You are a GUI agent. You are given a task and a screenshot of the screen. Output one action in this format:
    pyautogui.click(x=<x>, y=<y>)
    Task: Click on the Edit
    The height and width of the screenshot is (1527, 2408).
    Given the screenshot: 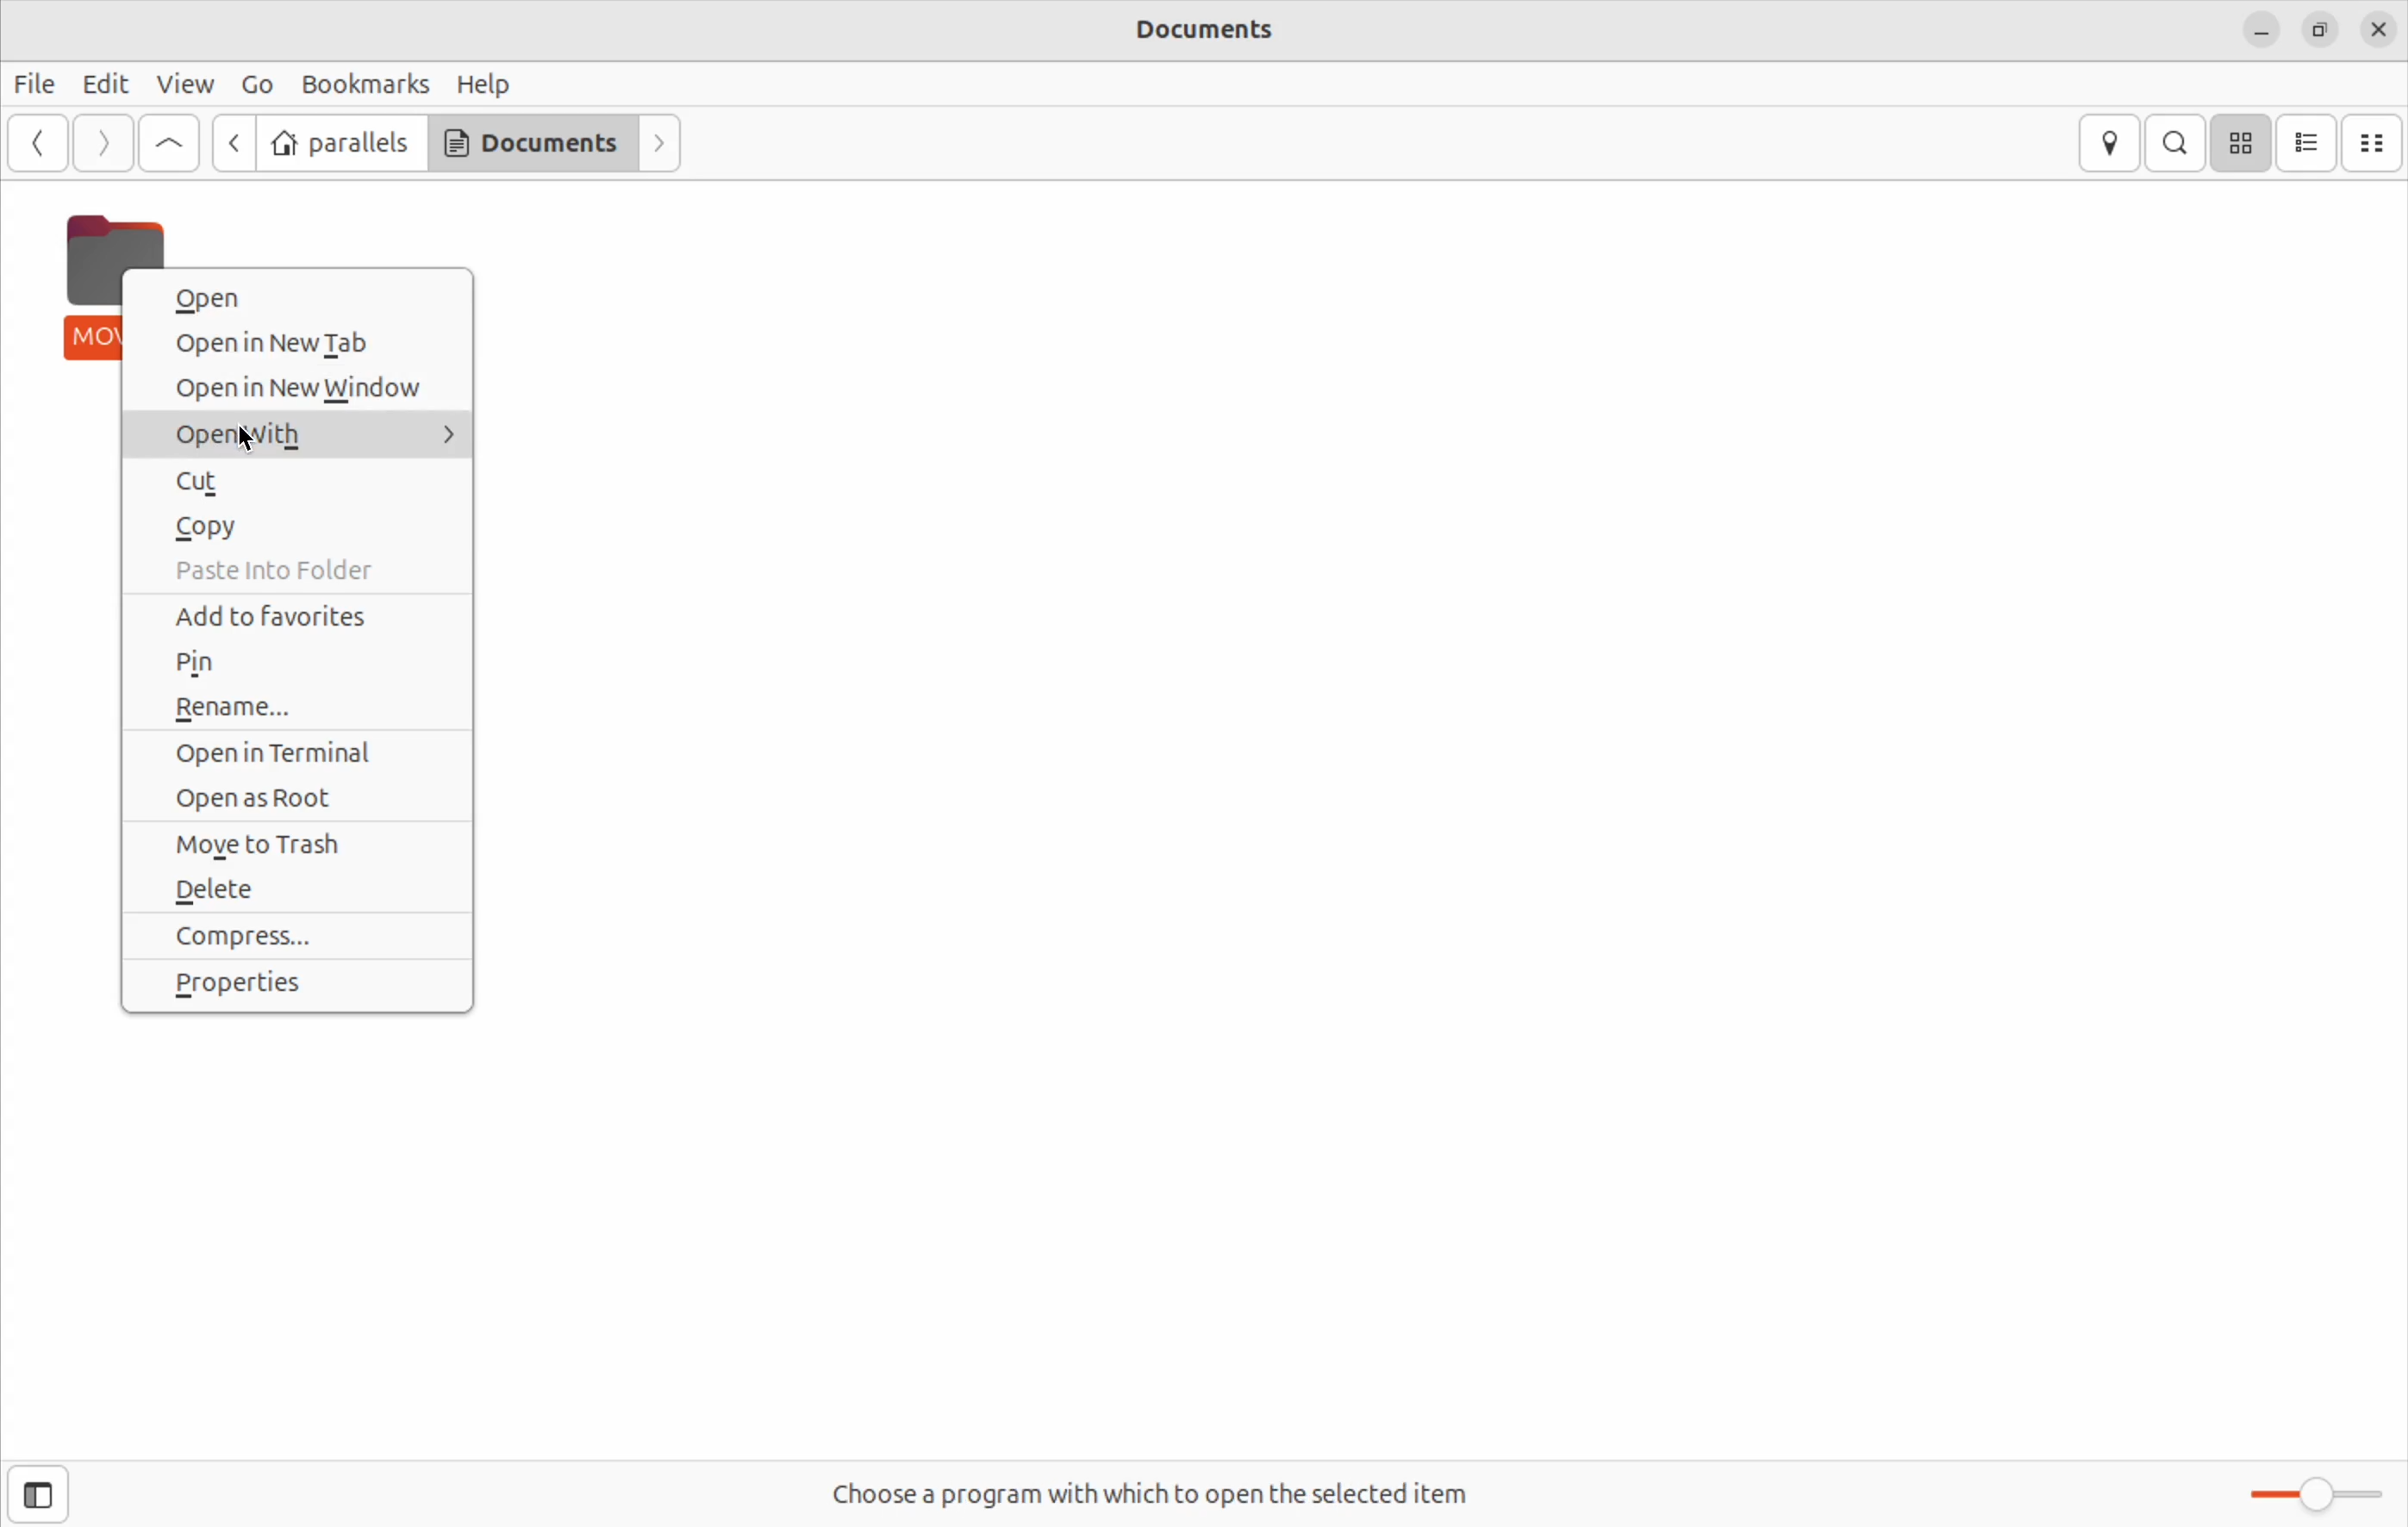 What is the action you would take?
    pyautogui.click(x=106, y=83)
    